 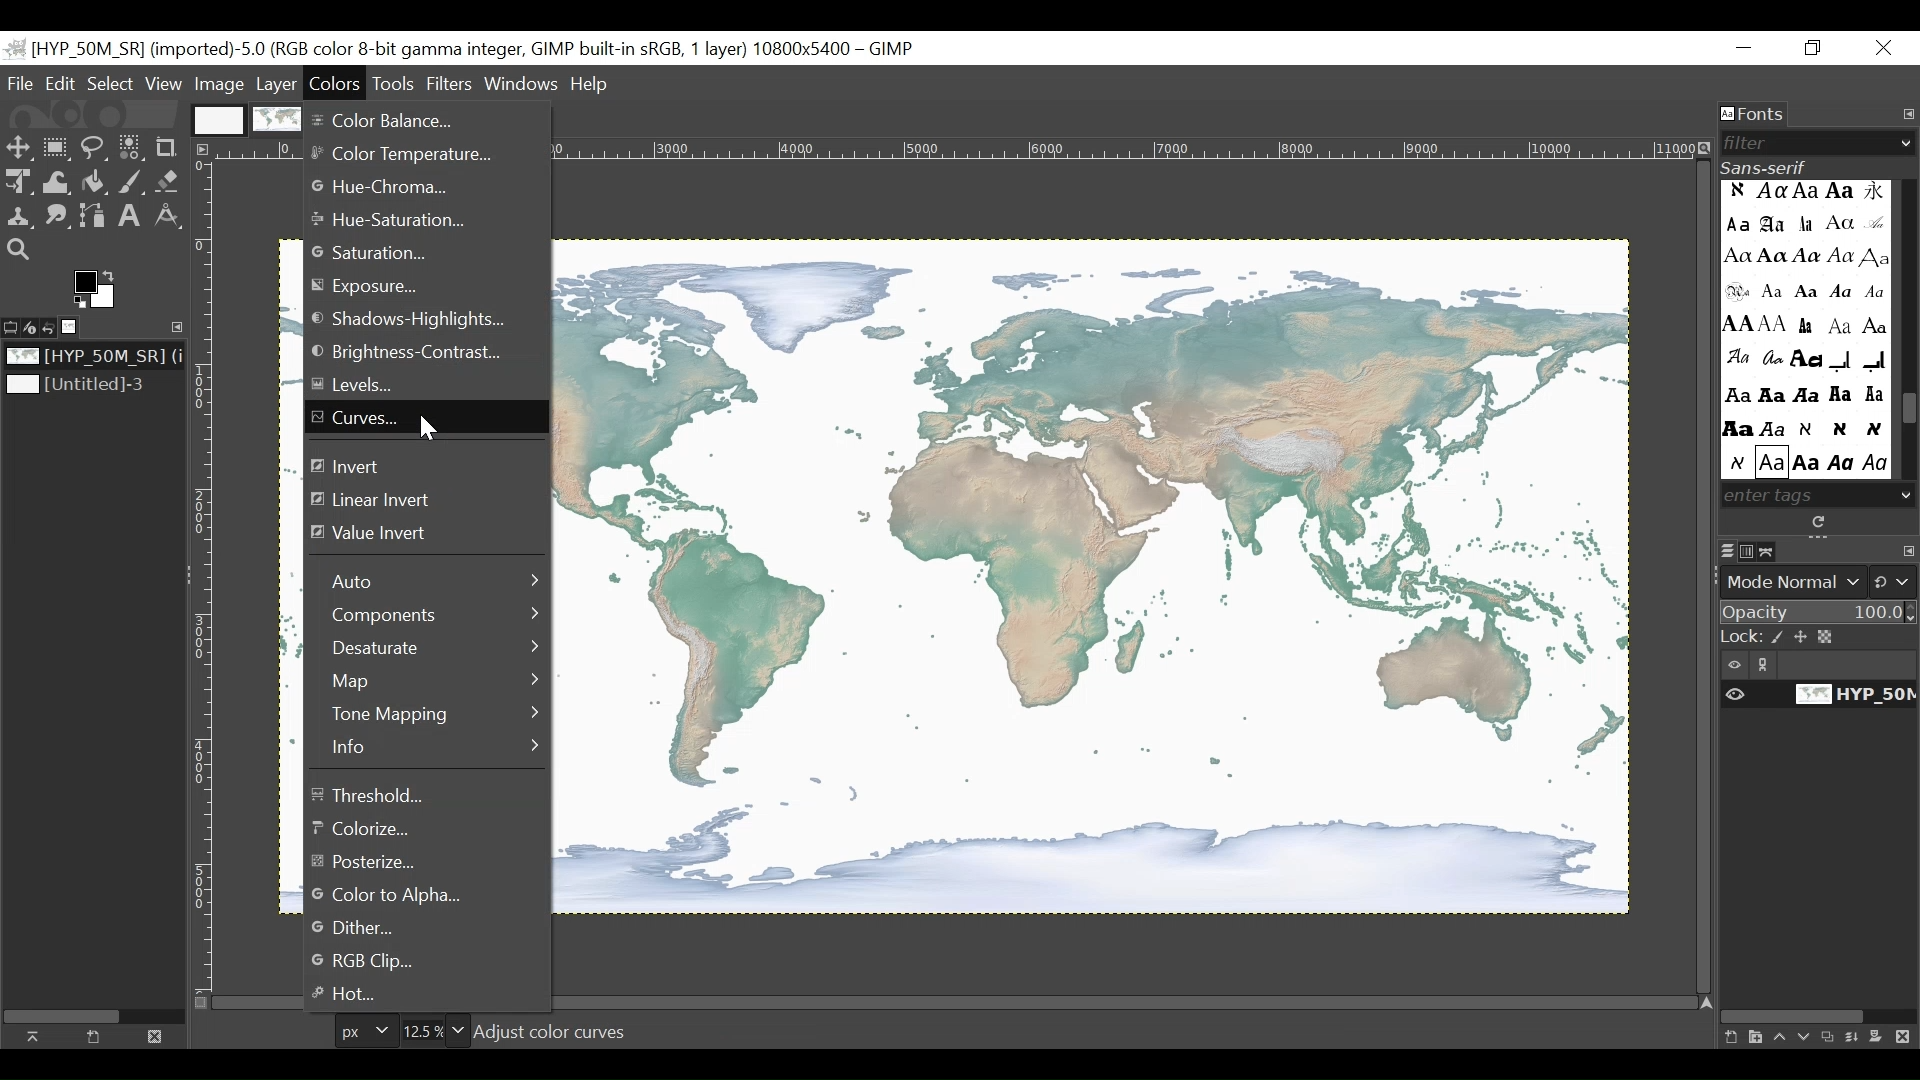 I want to click on Desaturate, so click(x=428, y=647).